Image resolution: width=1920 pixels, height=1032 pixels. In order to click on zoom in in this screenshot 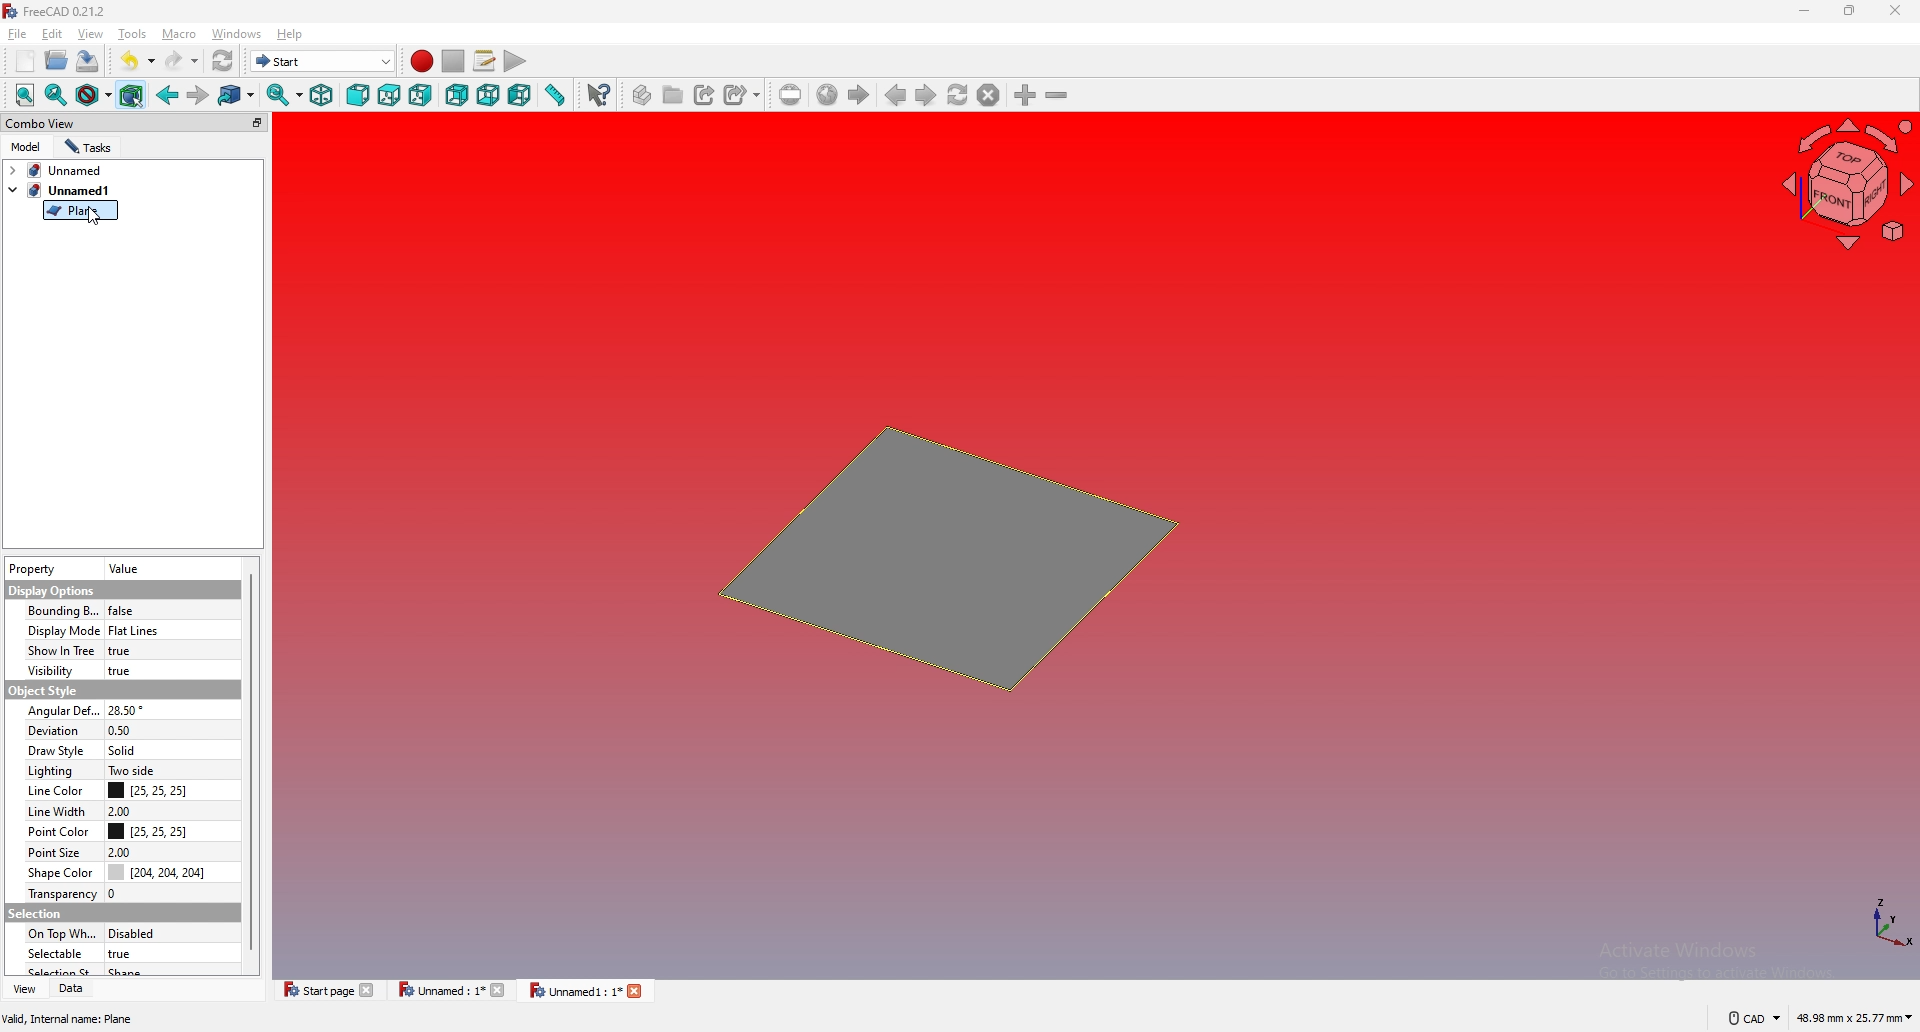, I will do `click(1027, 95)`.